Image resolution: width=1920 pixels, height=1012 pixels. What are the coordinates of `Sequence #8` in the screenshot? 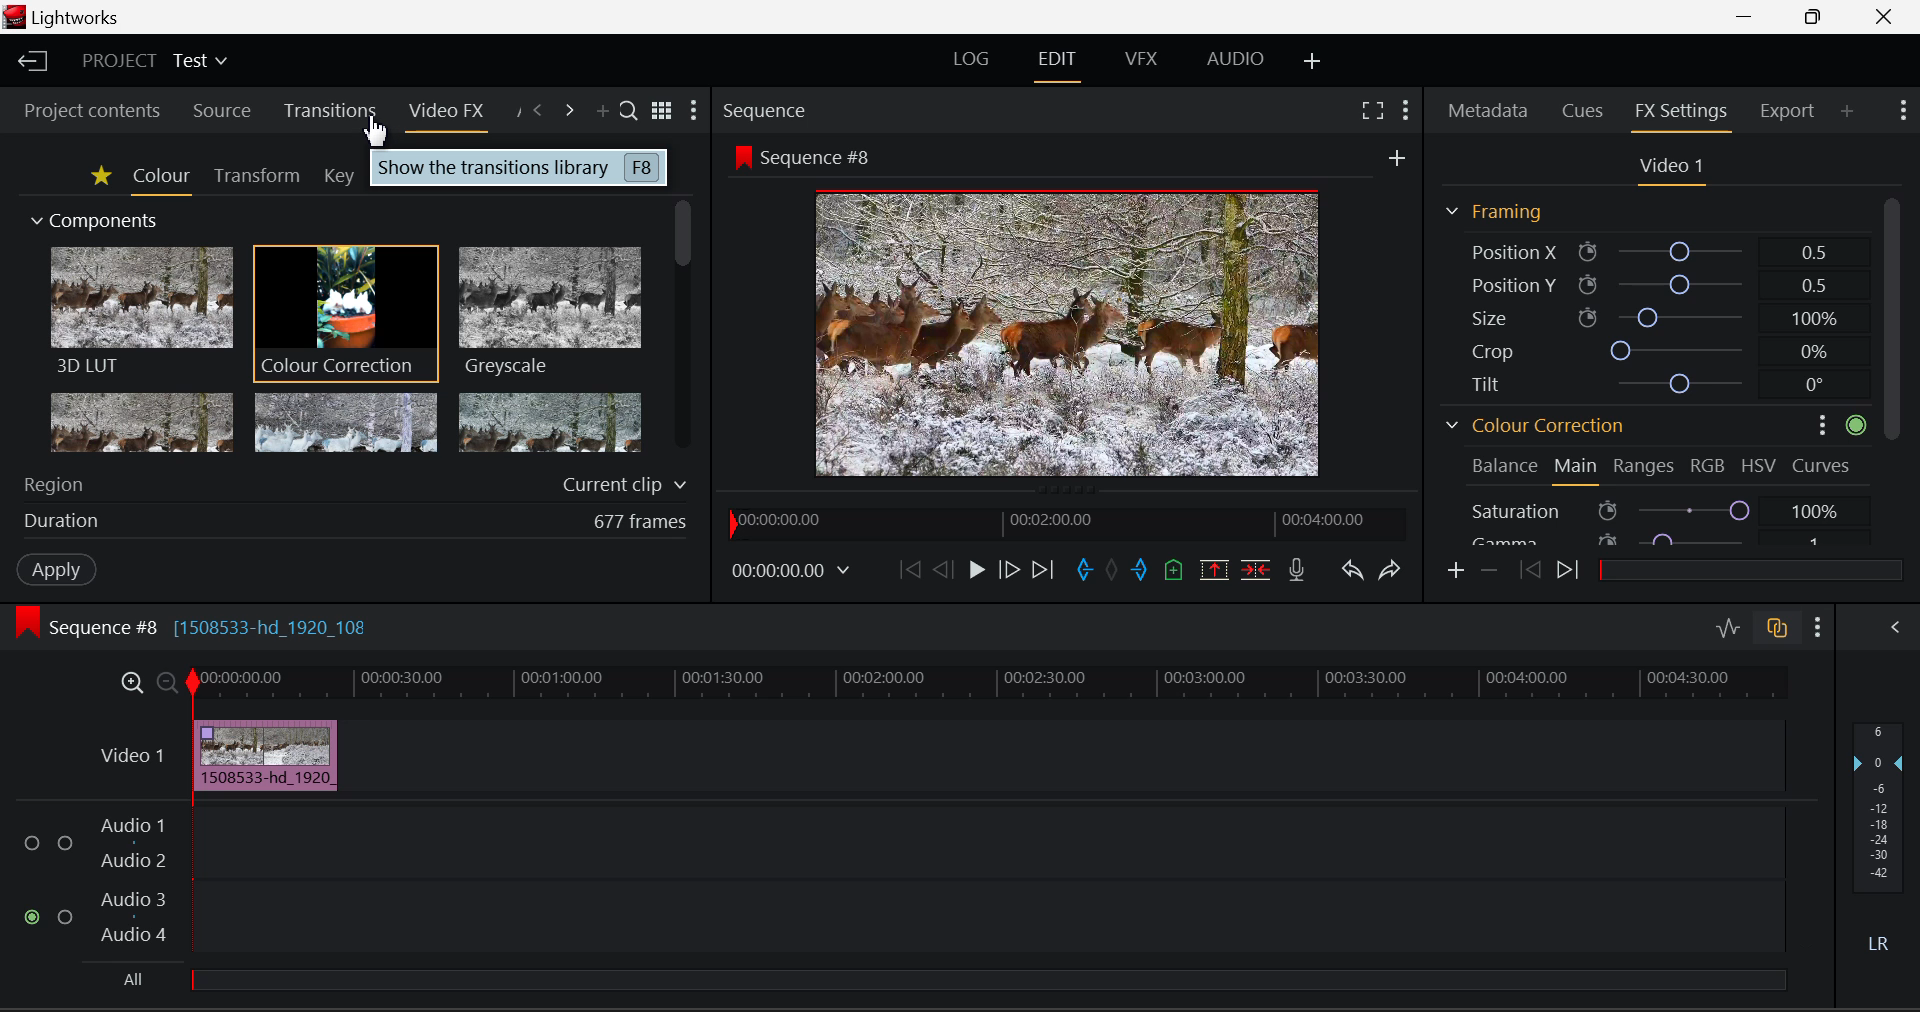 It's located at (802, 155).